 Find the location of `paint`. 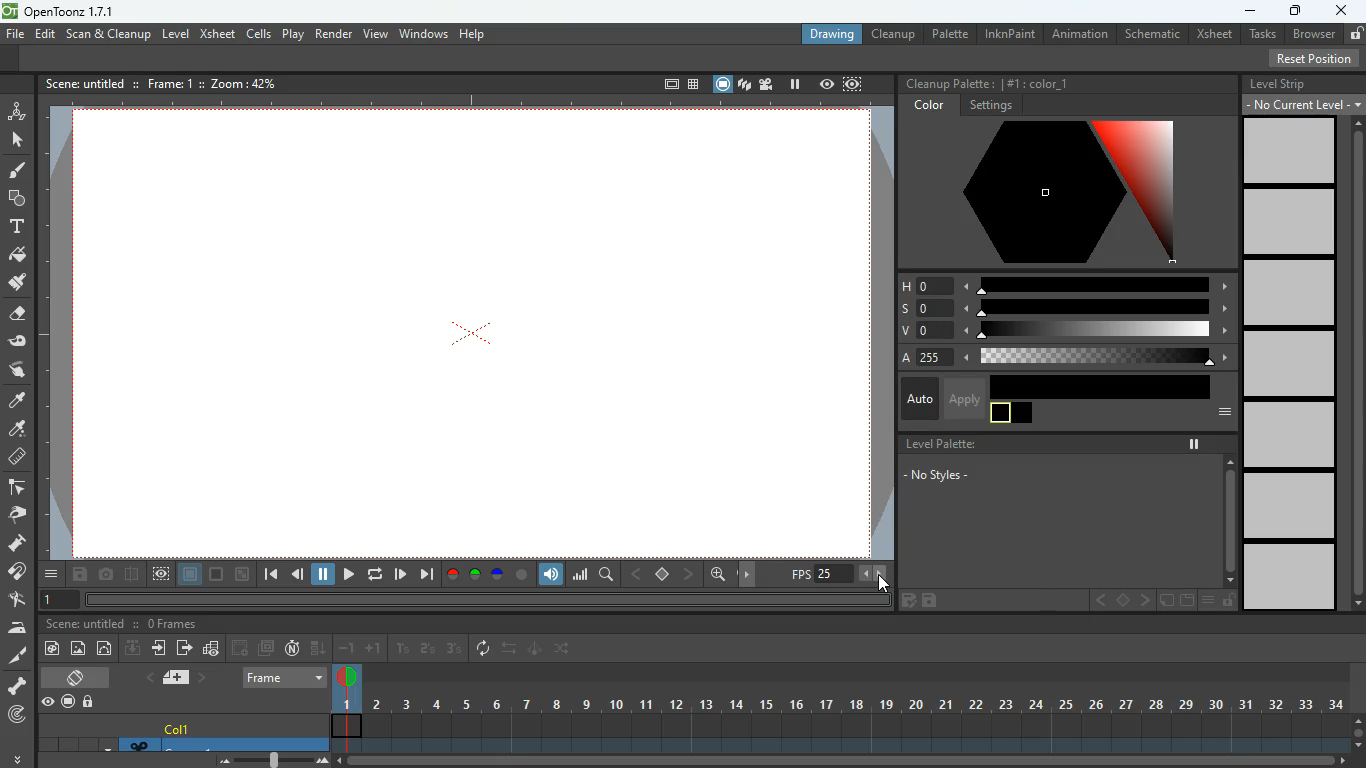

paint is located at coordinates (21, 256).